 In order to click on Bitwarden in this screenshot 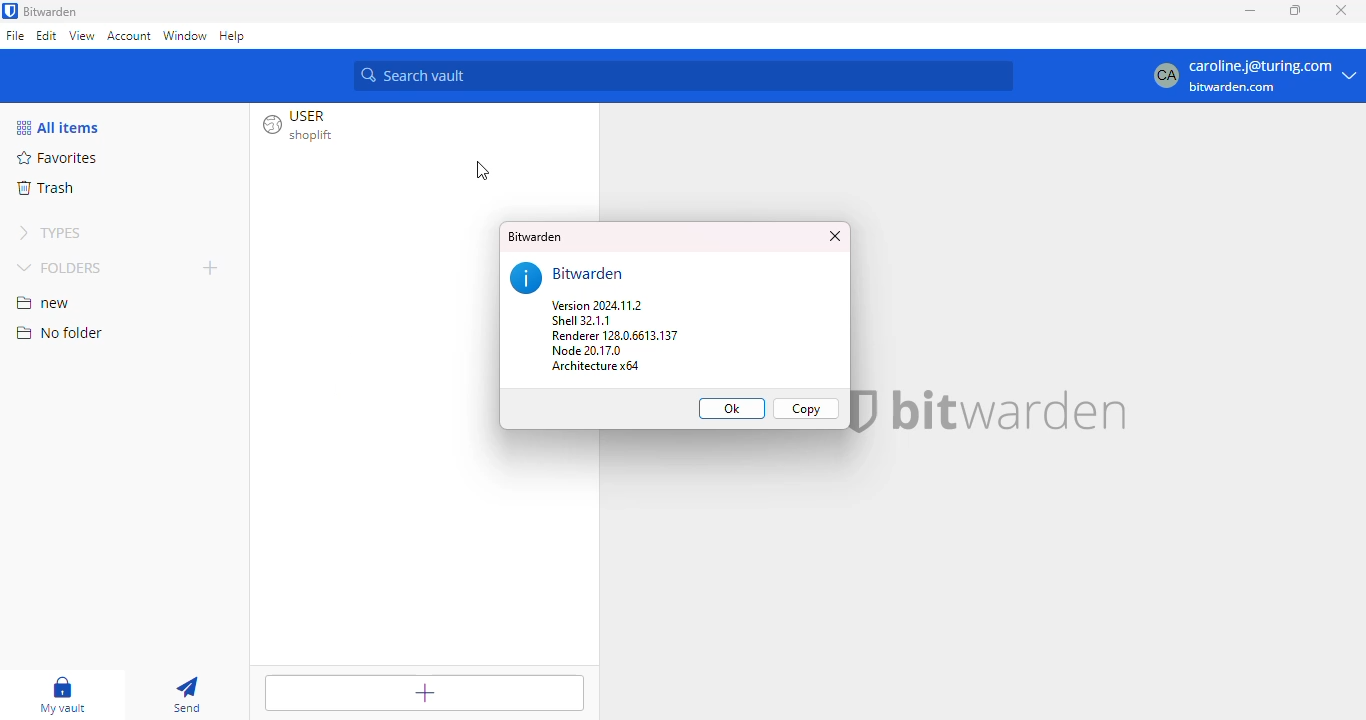, I will do `click(589, 273)`.